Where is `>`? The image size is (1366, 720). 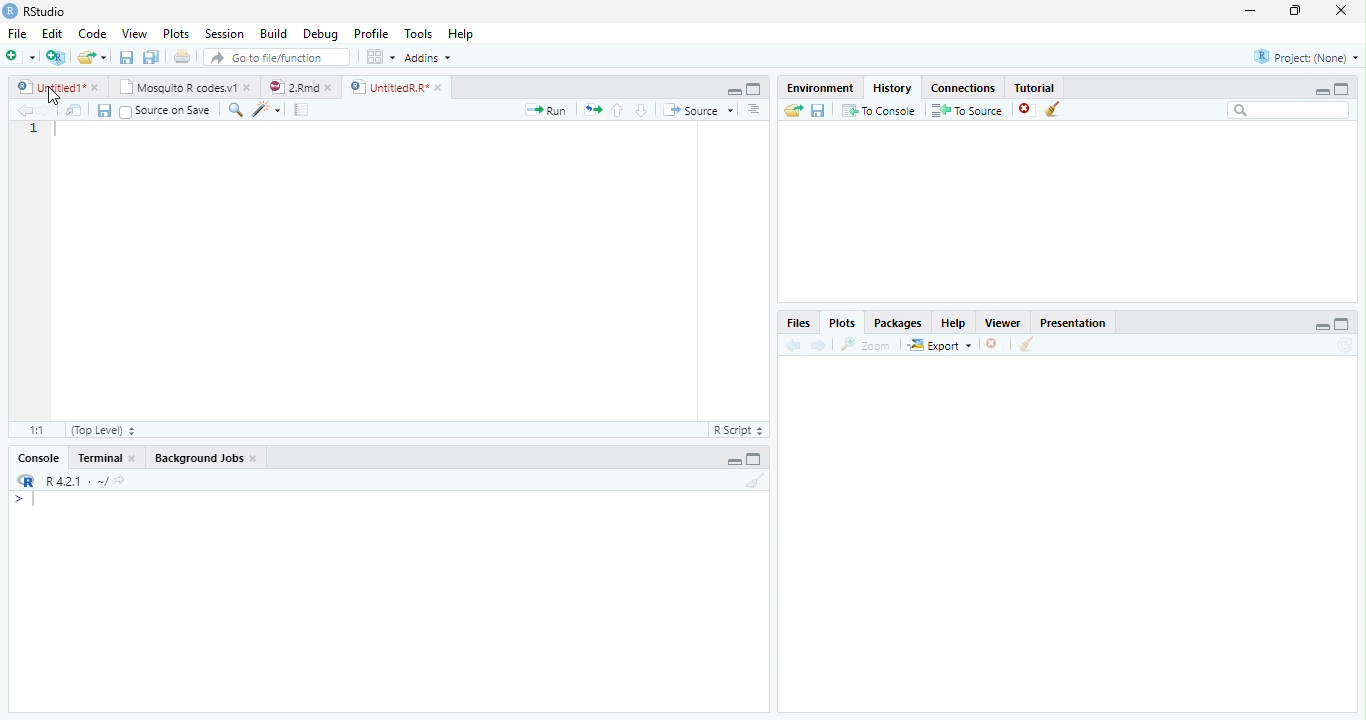
> is located at coordinates (15, 500).